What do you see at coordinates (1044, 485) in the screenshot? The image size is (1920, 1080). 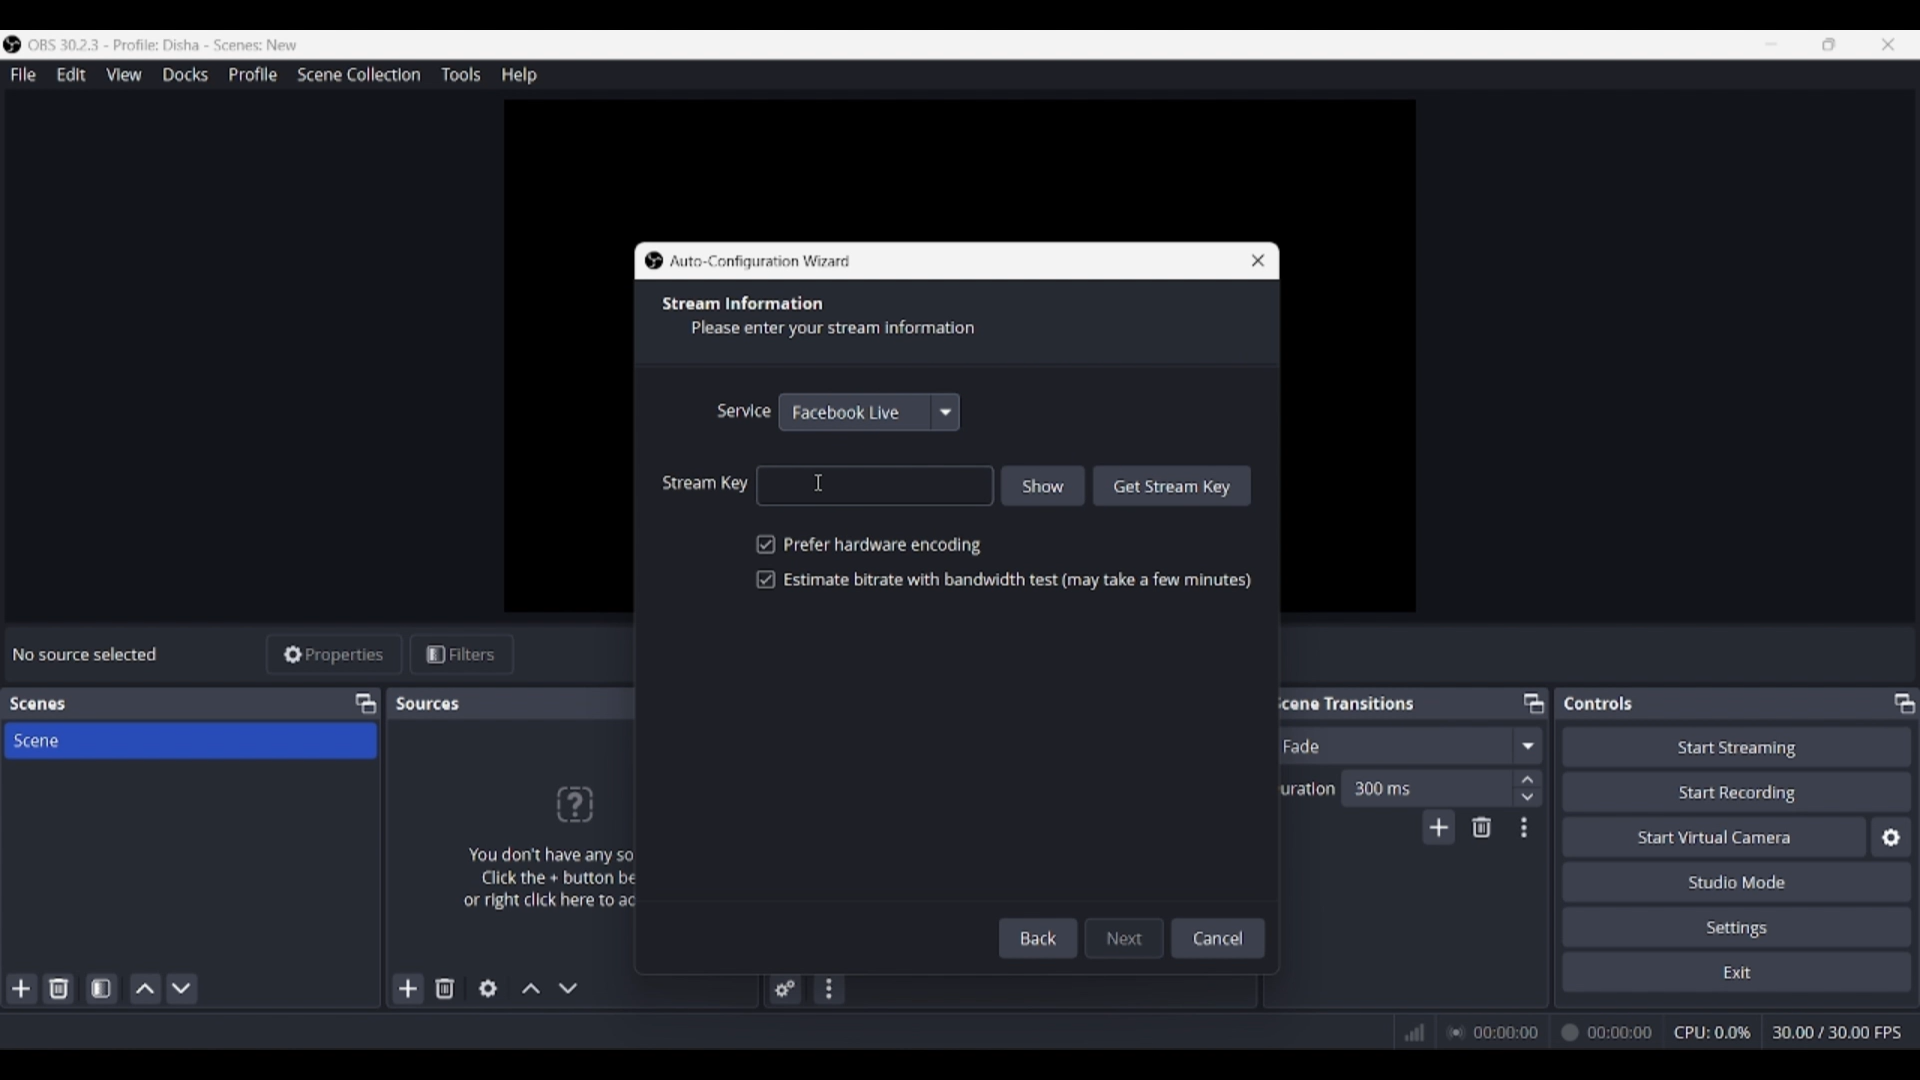 I see `Show input made` at bounding box center [1044, 485].